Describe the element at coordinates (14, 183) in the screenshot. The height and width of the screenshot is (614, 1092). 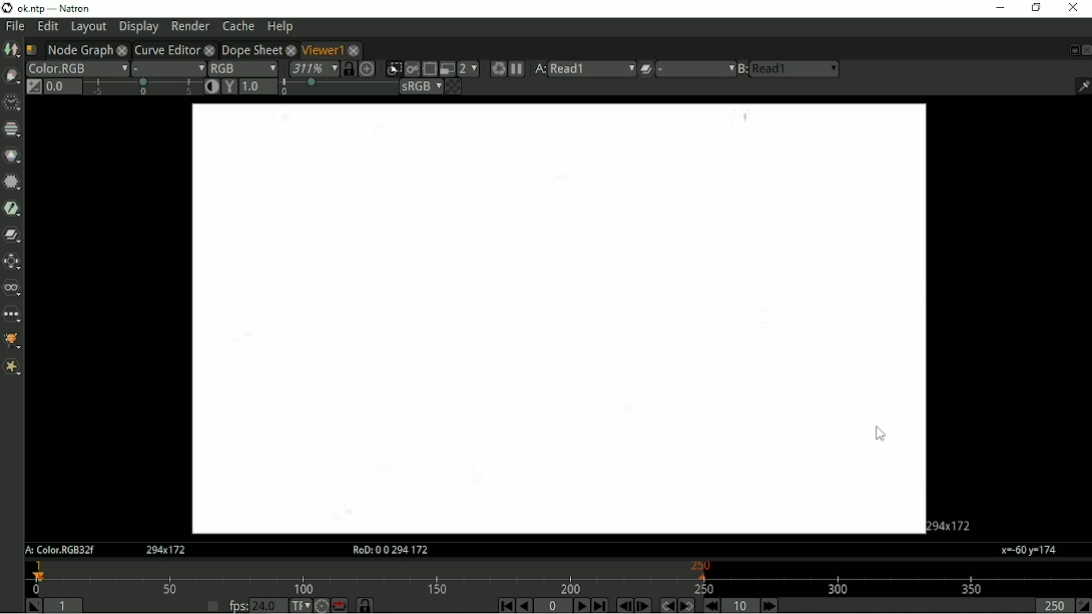
I see `Filter` at that location.